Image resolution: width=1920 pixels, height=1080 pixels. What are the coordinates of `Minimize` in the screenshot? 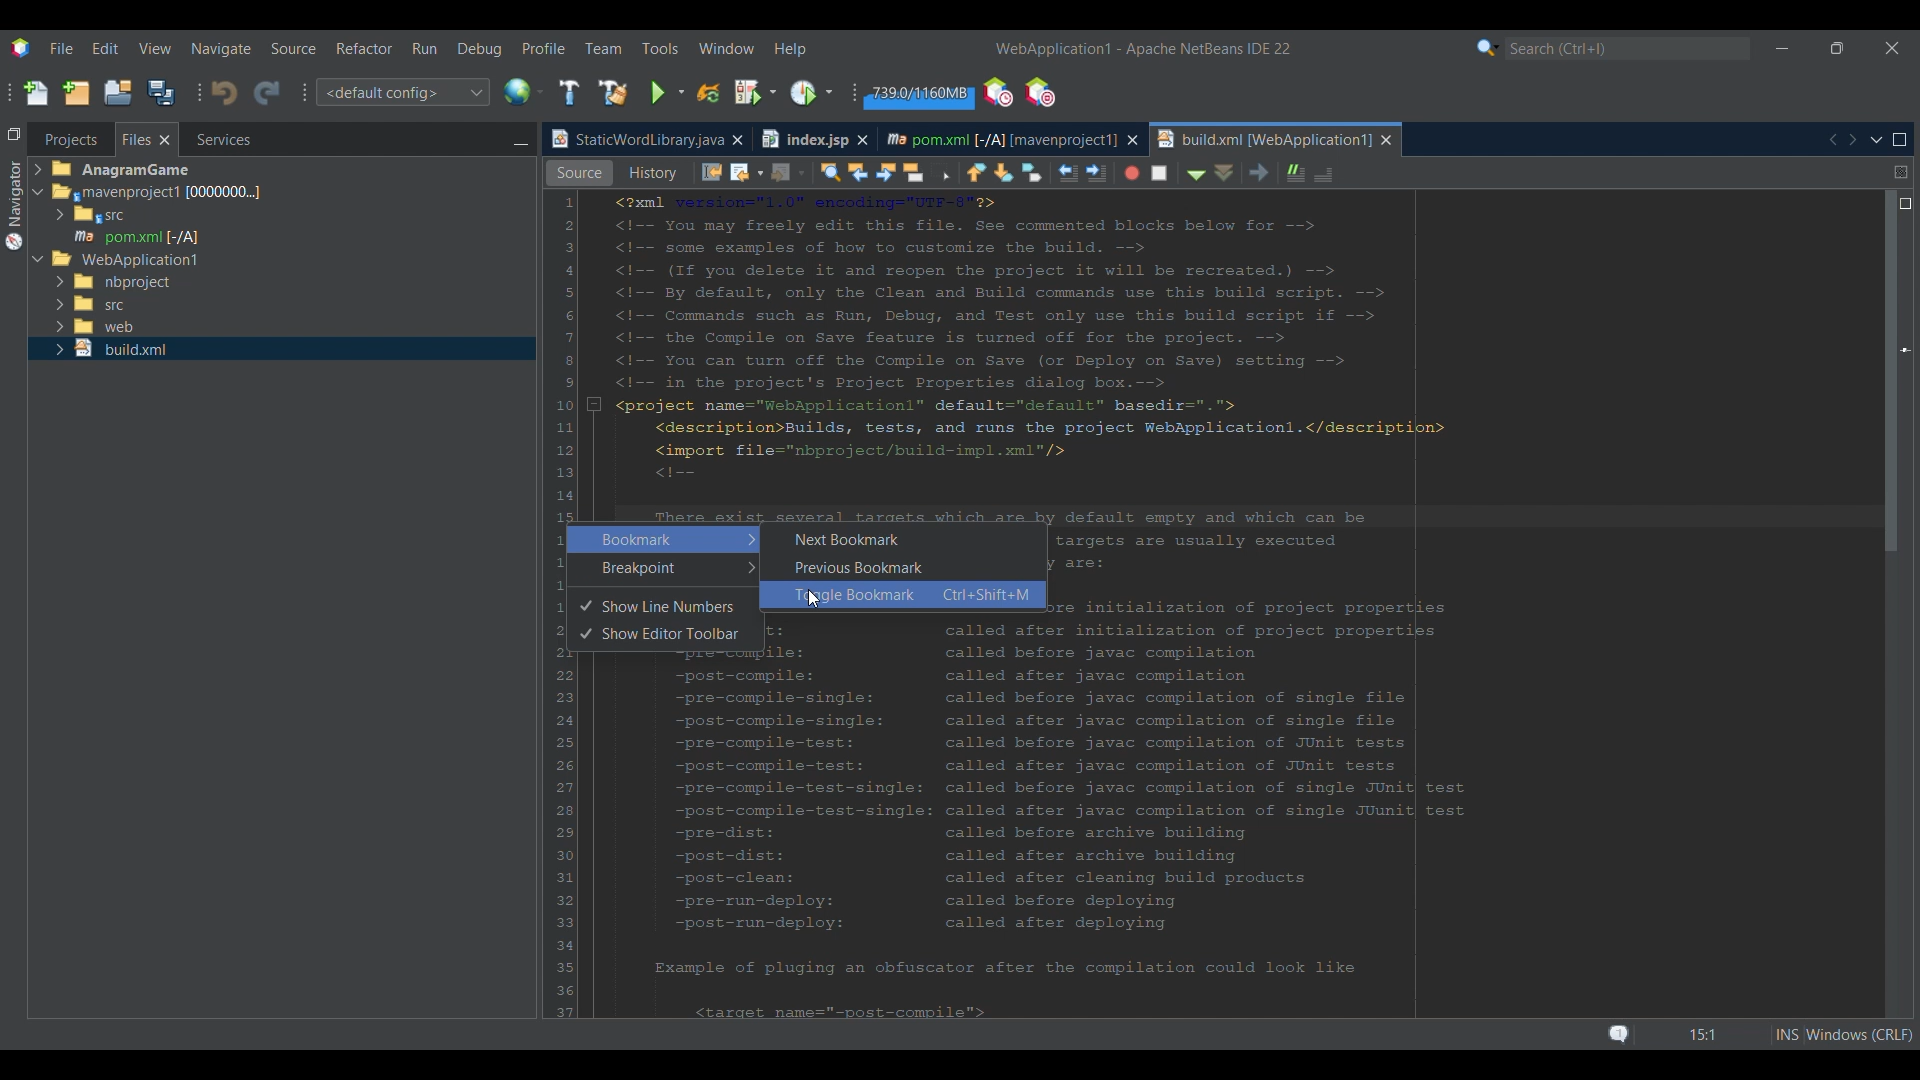 It's located at (1782, 49).